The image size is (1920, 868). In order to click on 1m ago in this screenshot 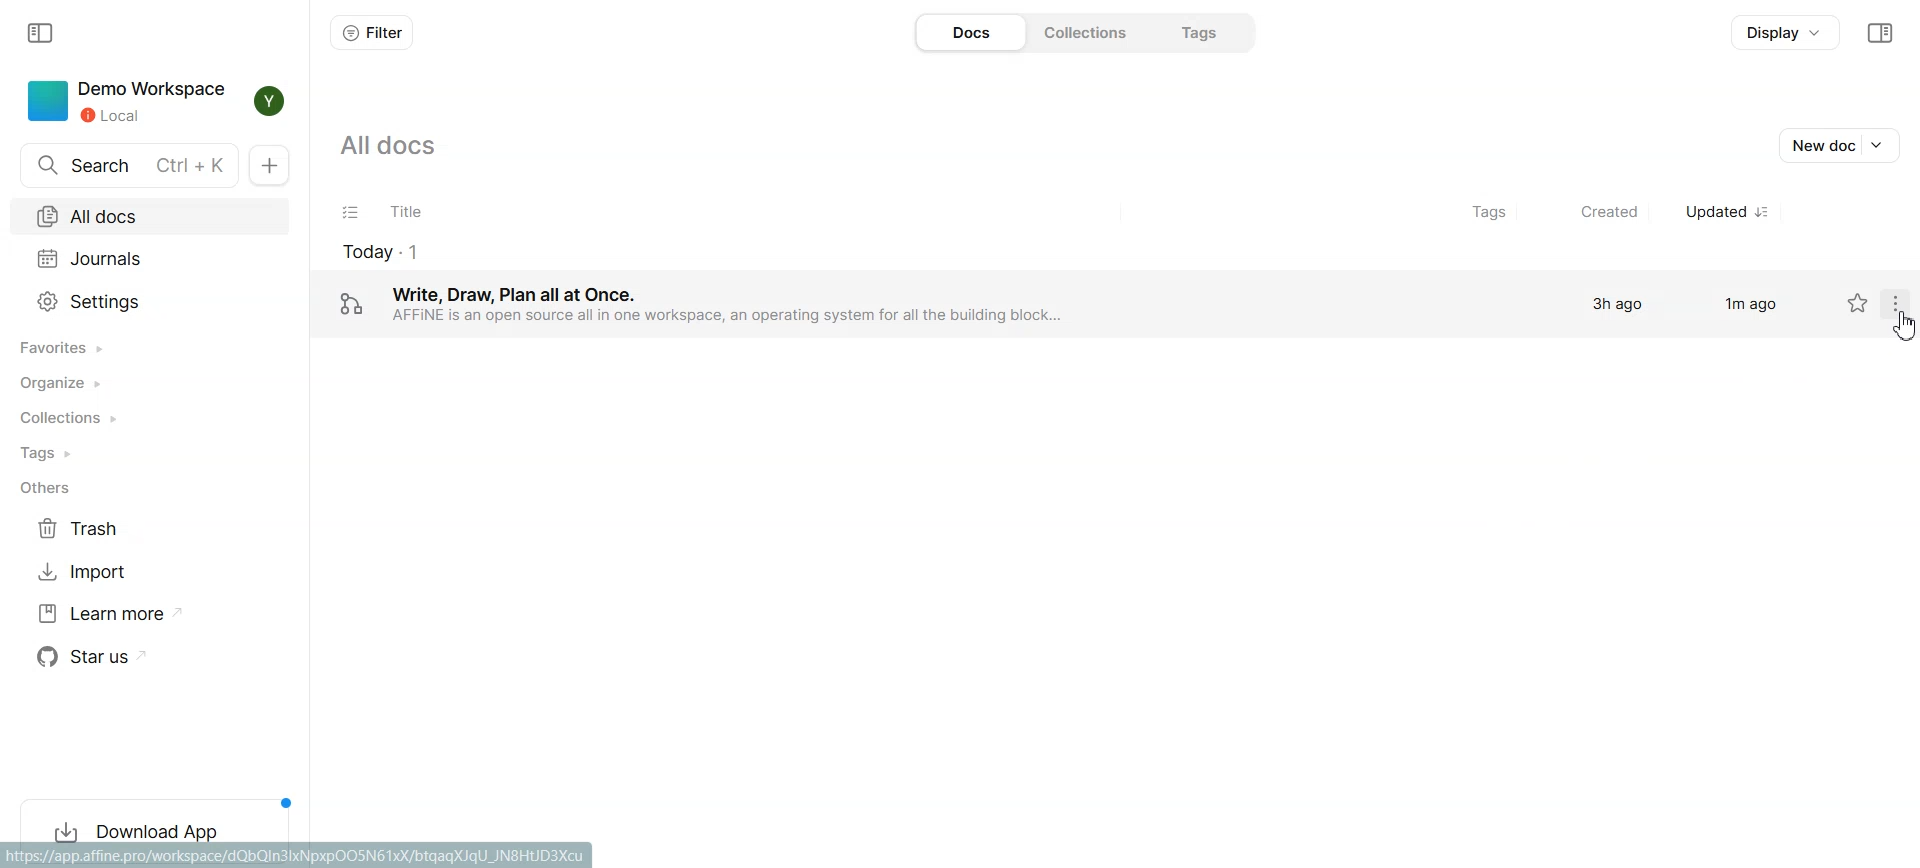, I will do `click(1748, 304)`.